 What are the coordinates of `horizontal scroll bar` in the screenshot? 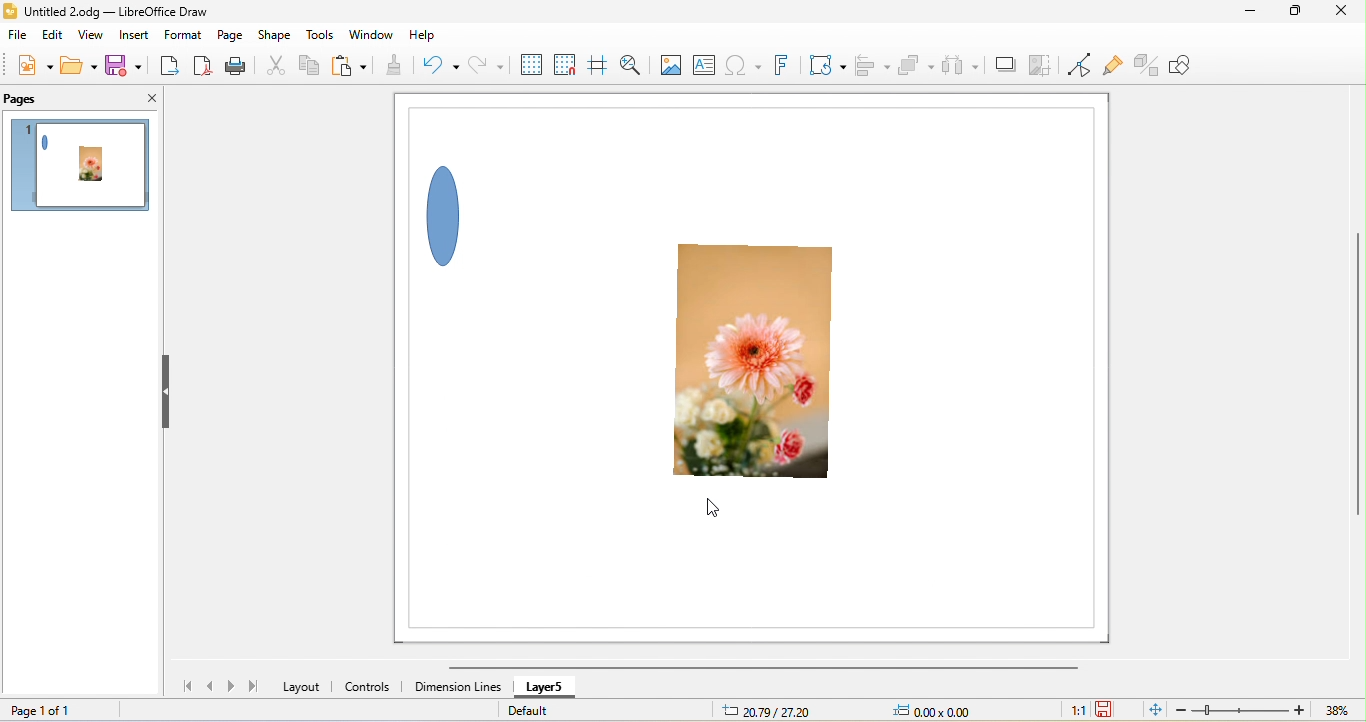 It's located at (763, 667).